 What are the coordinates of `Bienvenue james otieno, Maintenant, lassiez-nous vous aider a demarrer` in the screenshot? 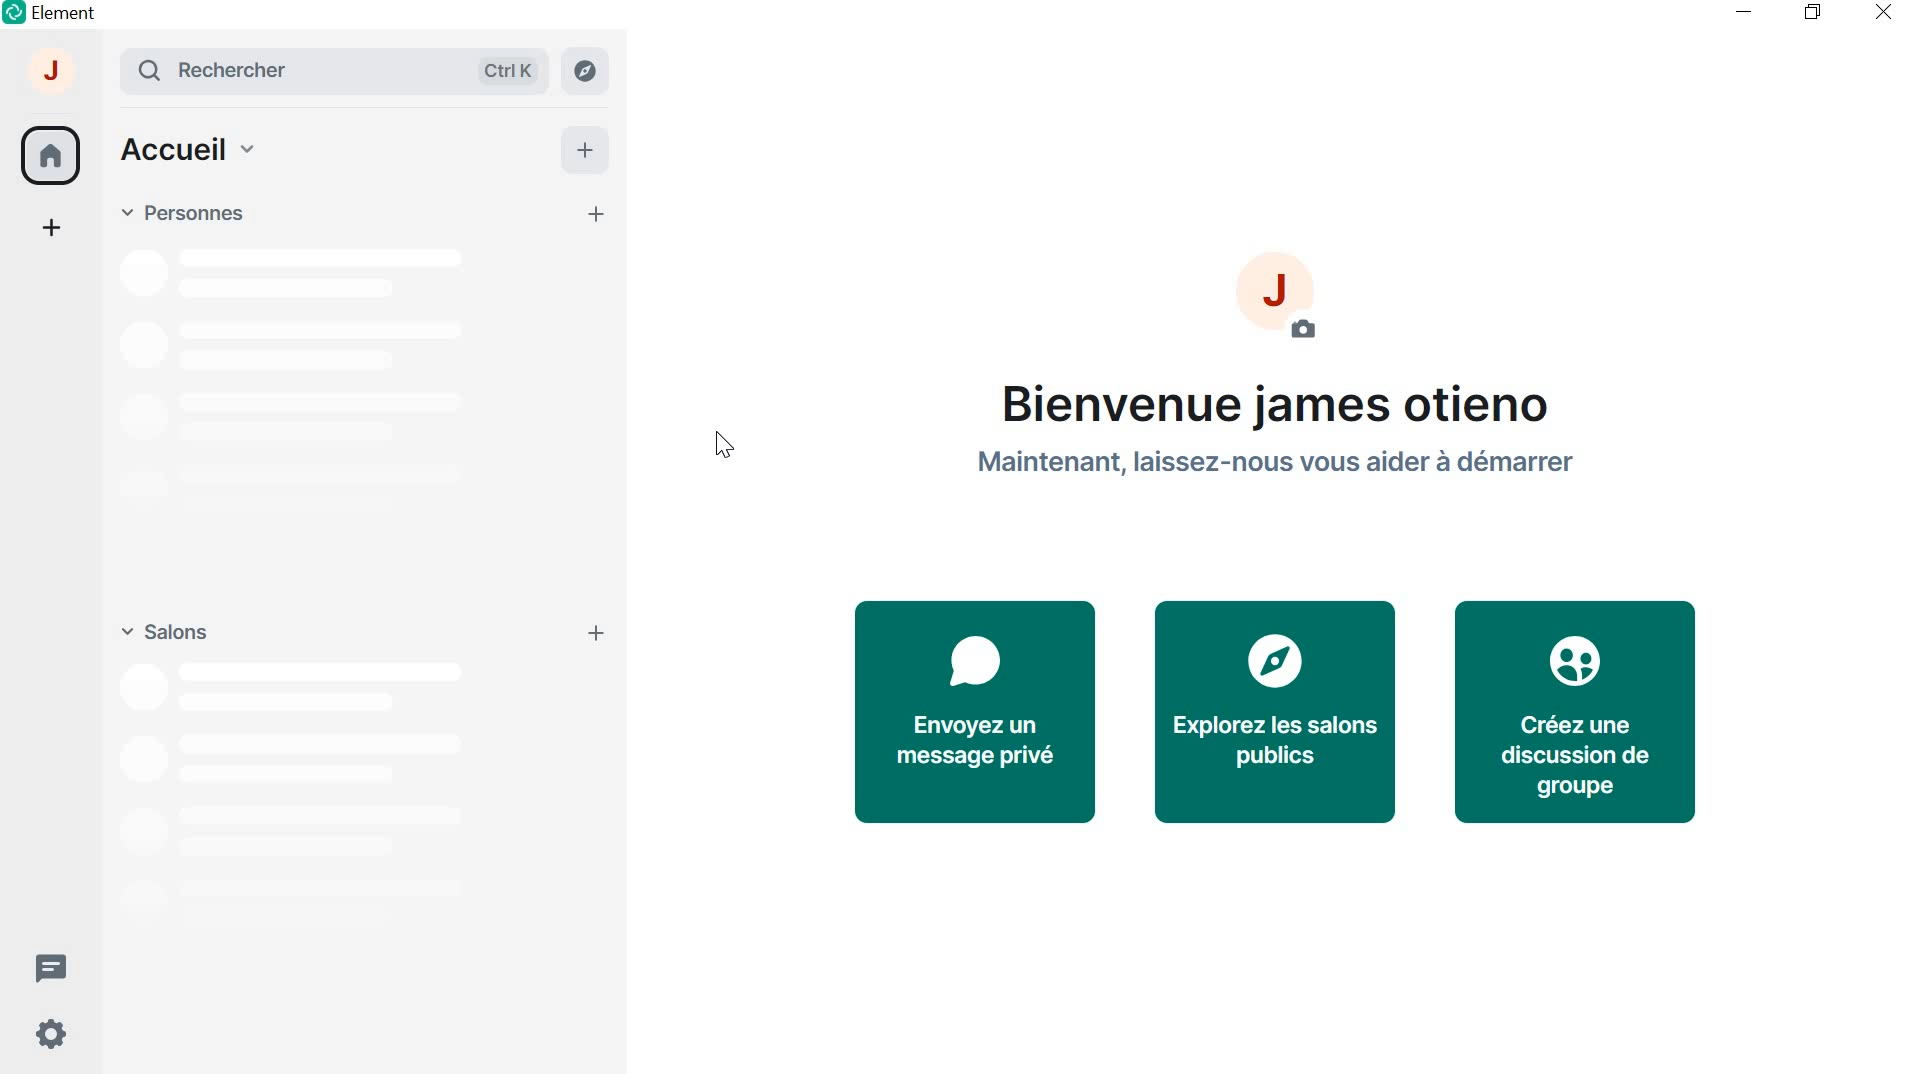 It's located at (1283, 442).